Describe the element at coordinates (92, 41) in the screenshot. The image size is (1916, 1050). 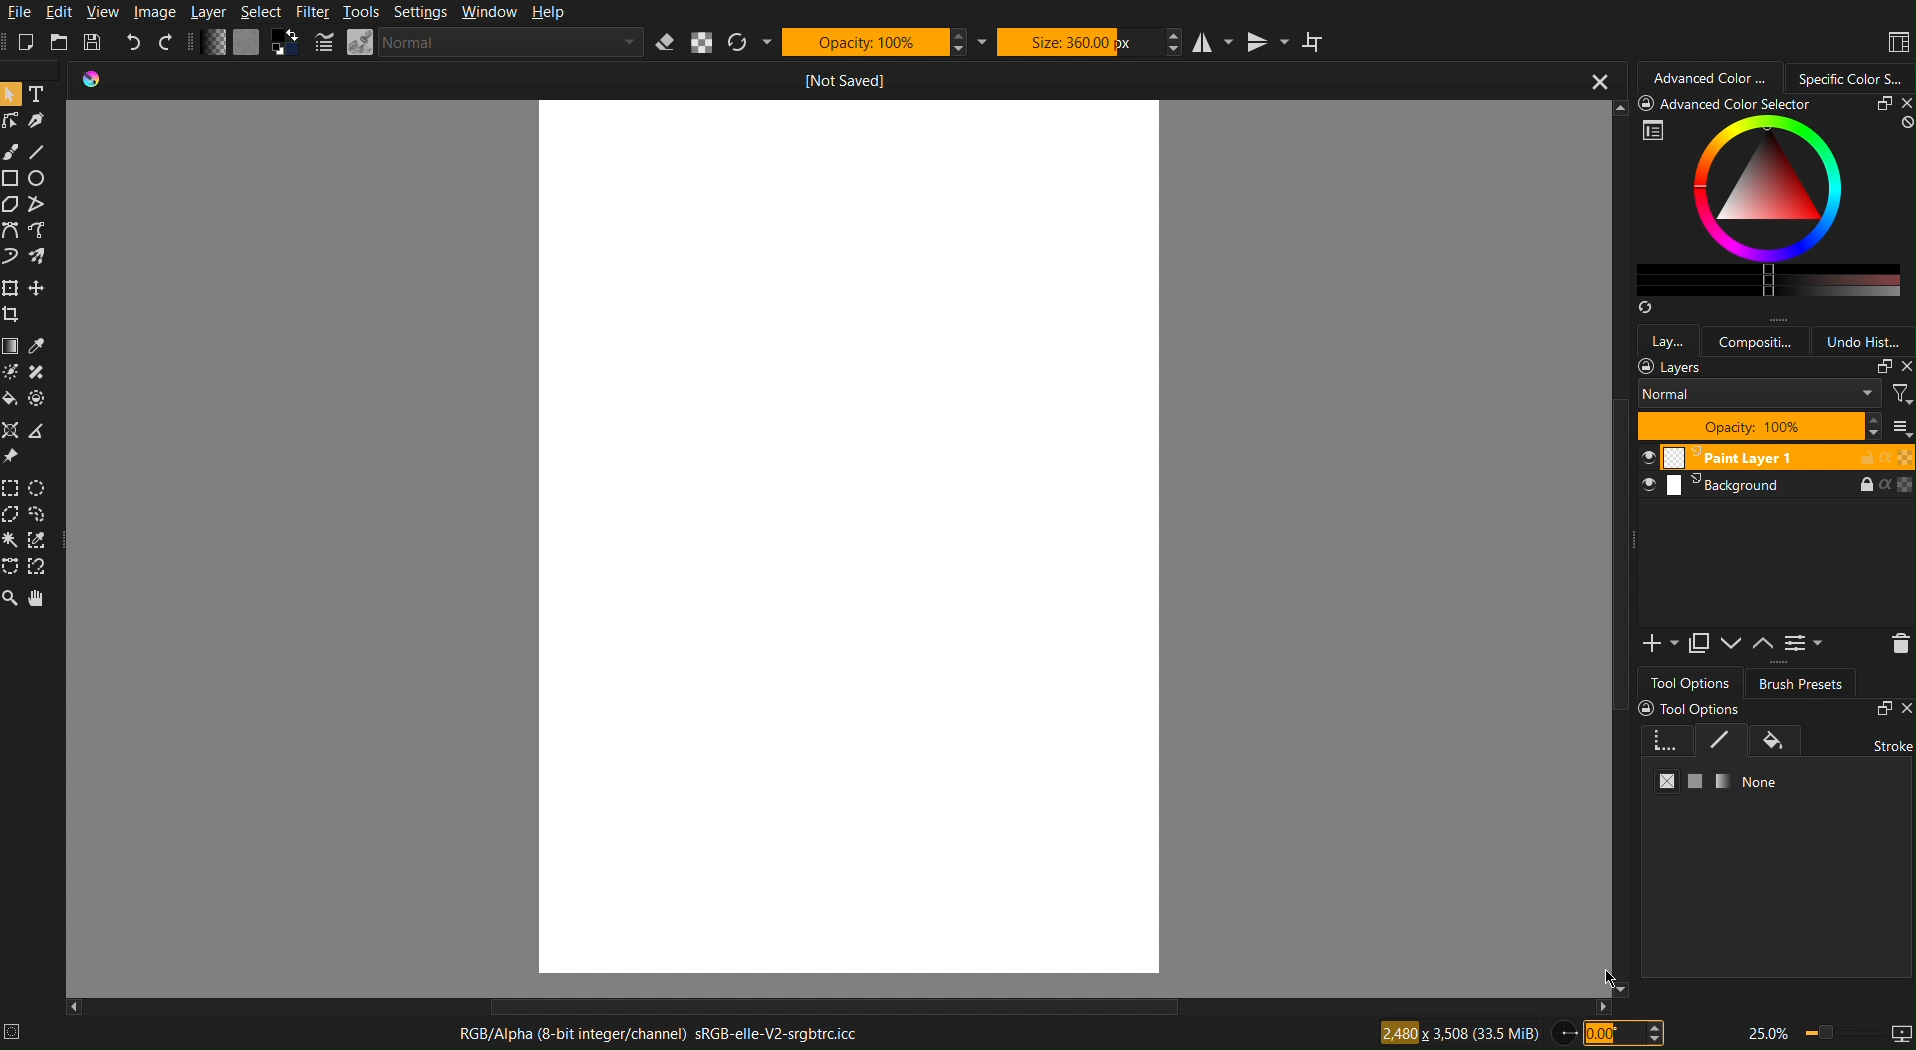
I see `Save` at that location.